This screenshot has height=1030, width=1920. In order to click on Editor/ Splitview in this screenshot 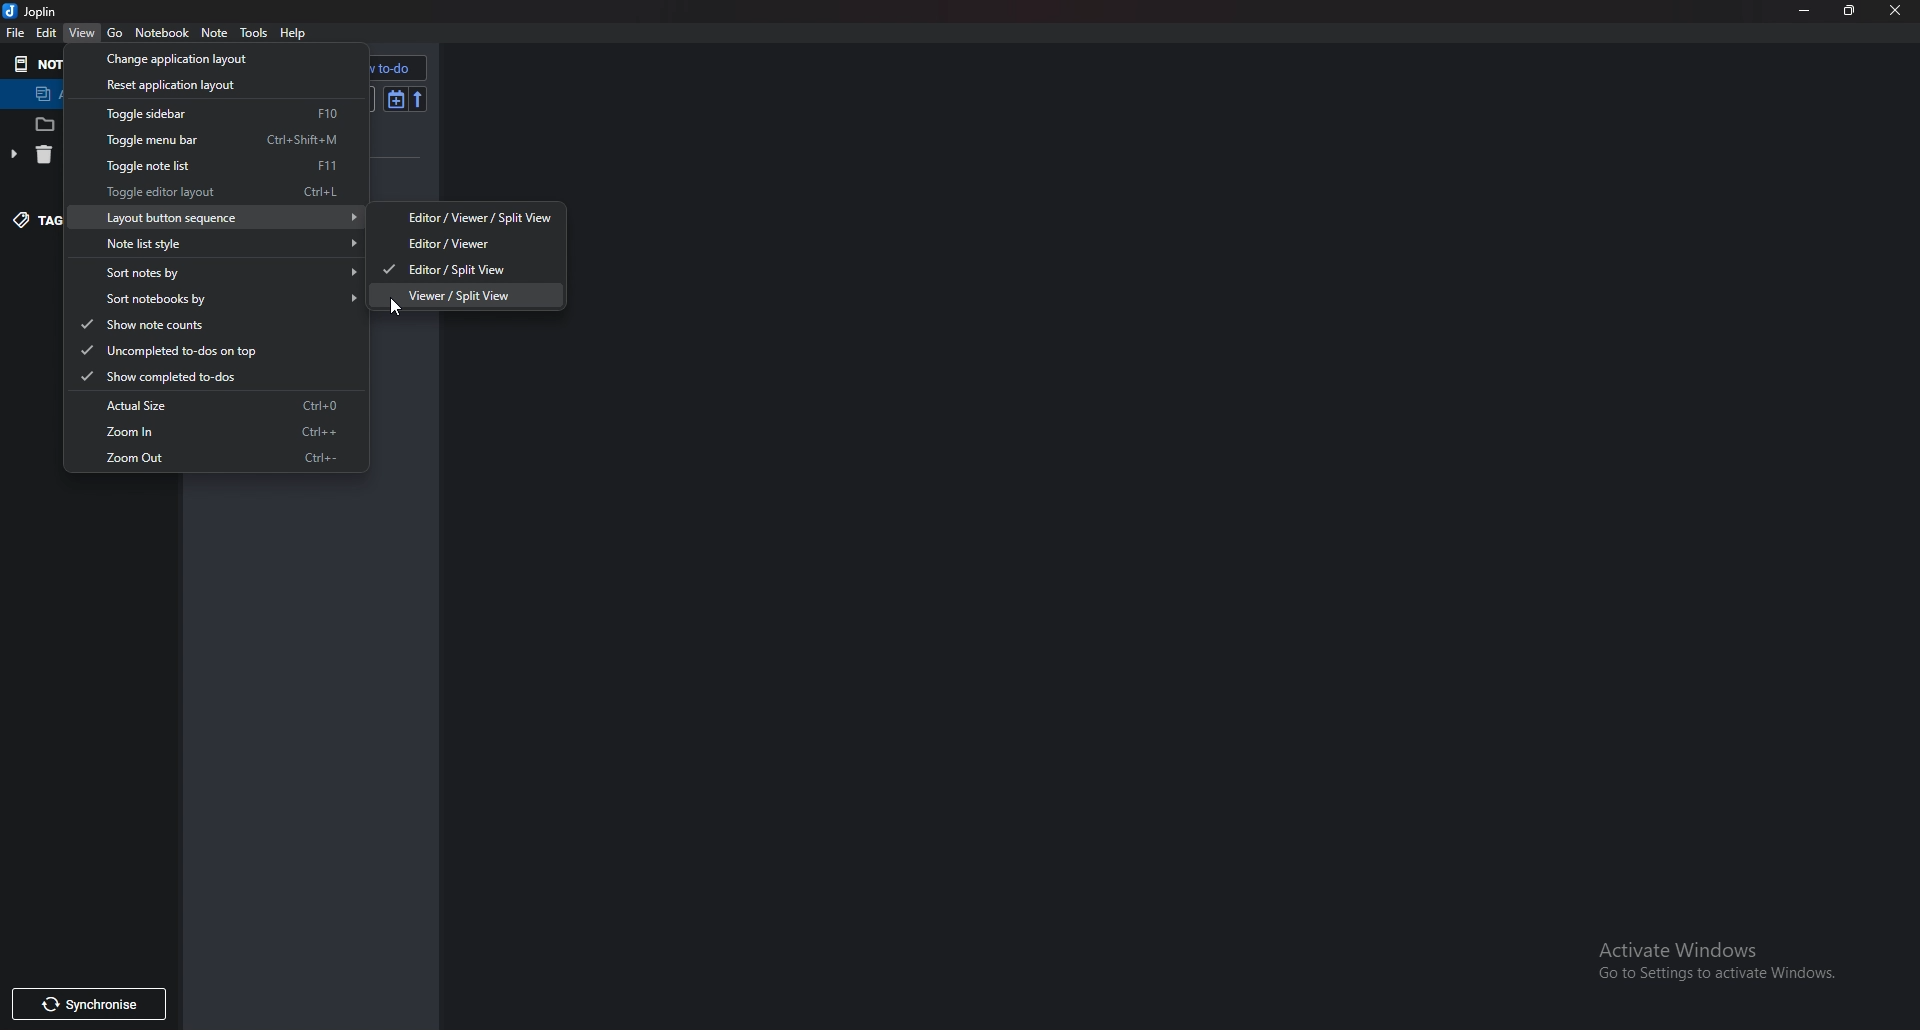, I will do `click(461, 269)`.